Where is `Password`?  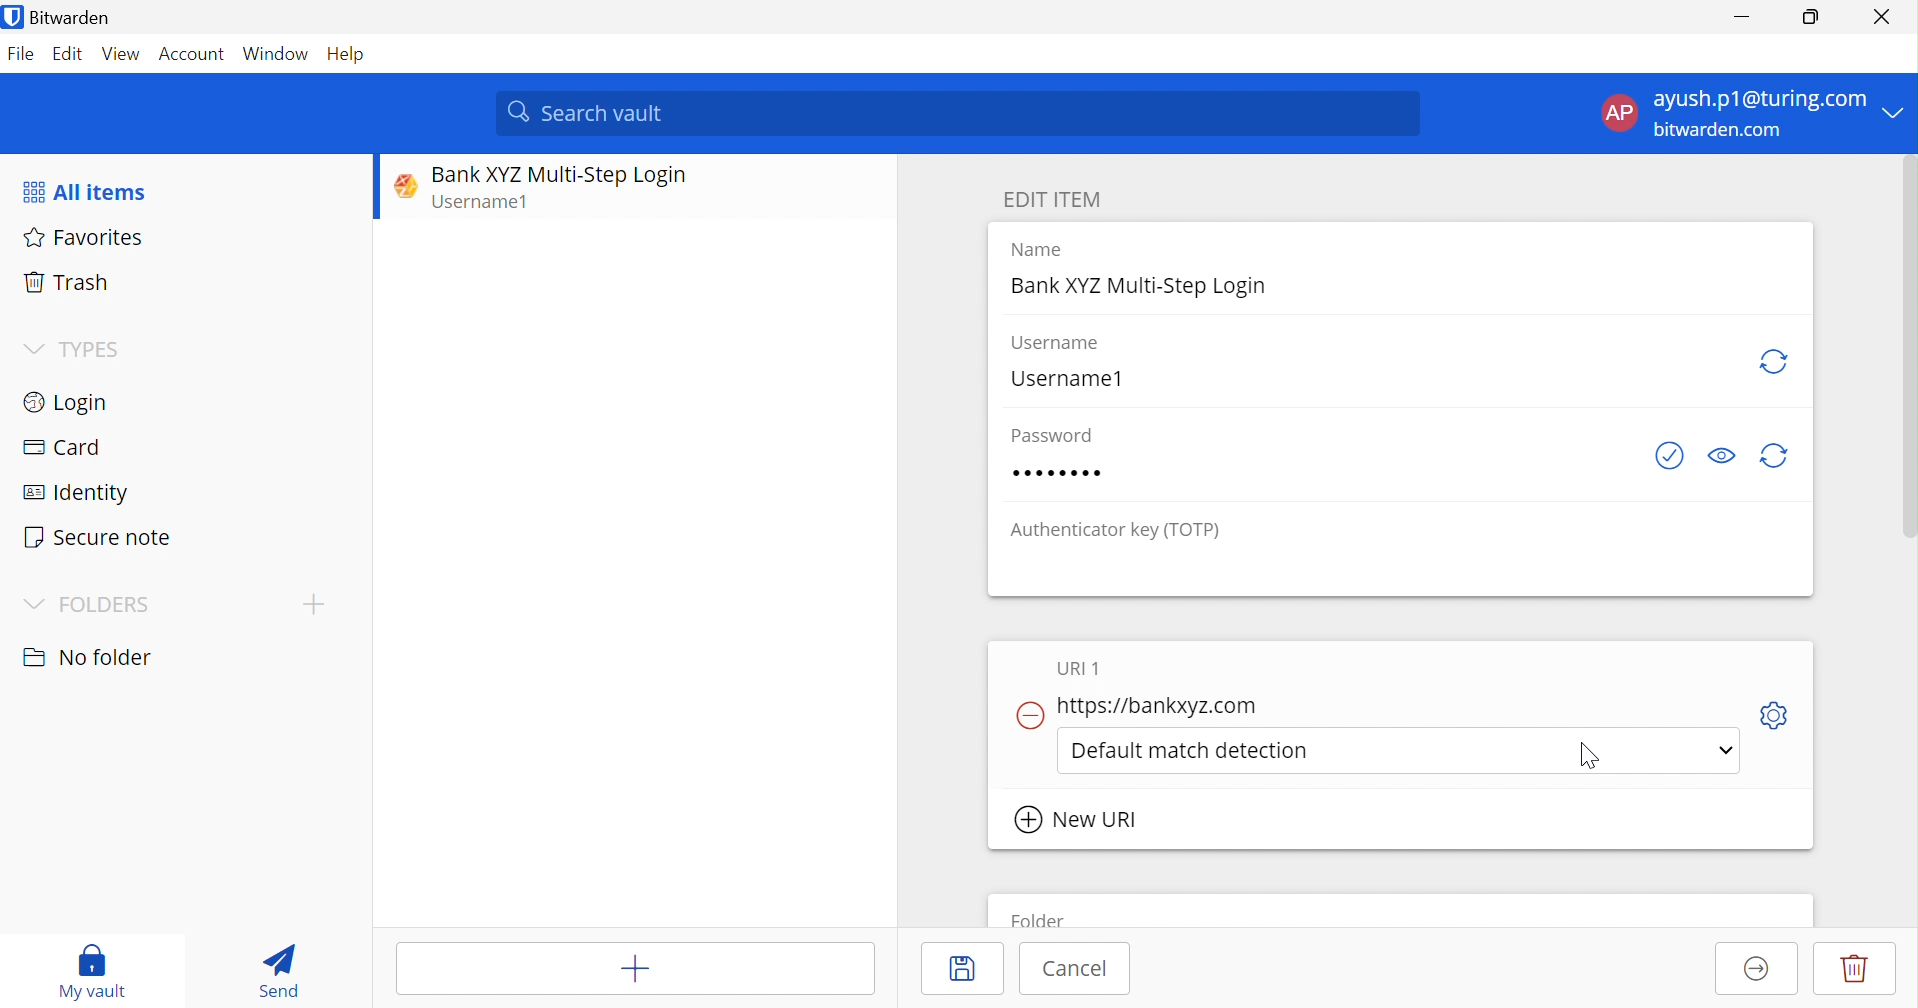
Password is located at coordinates (1058, 473).